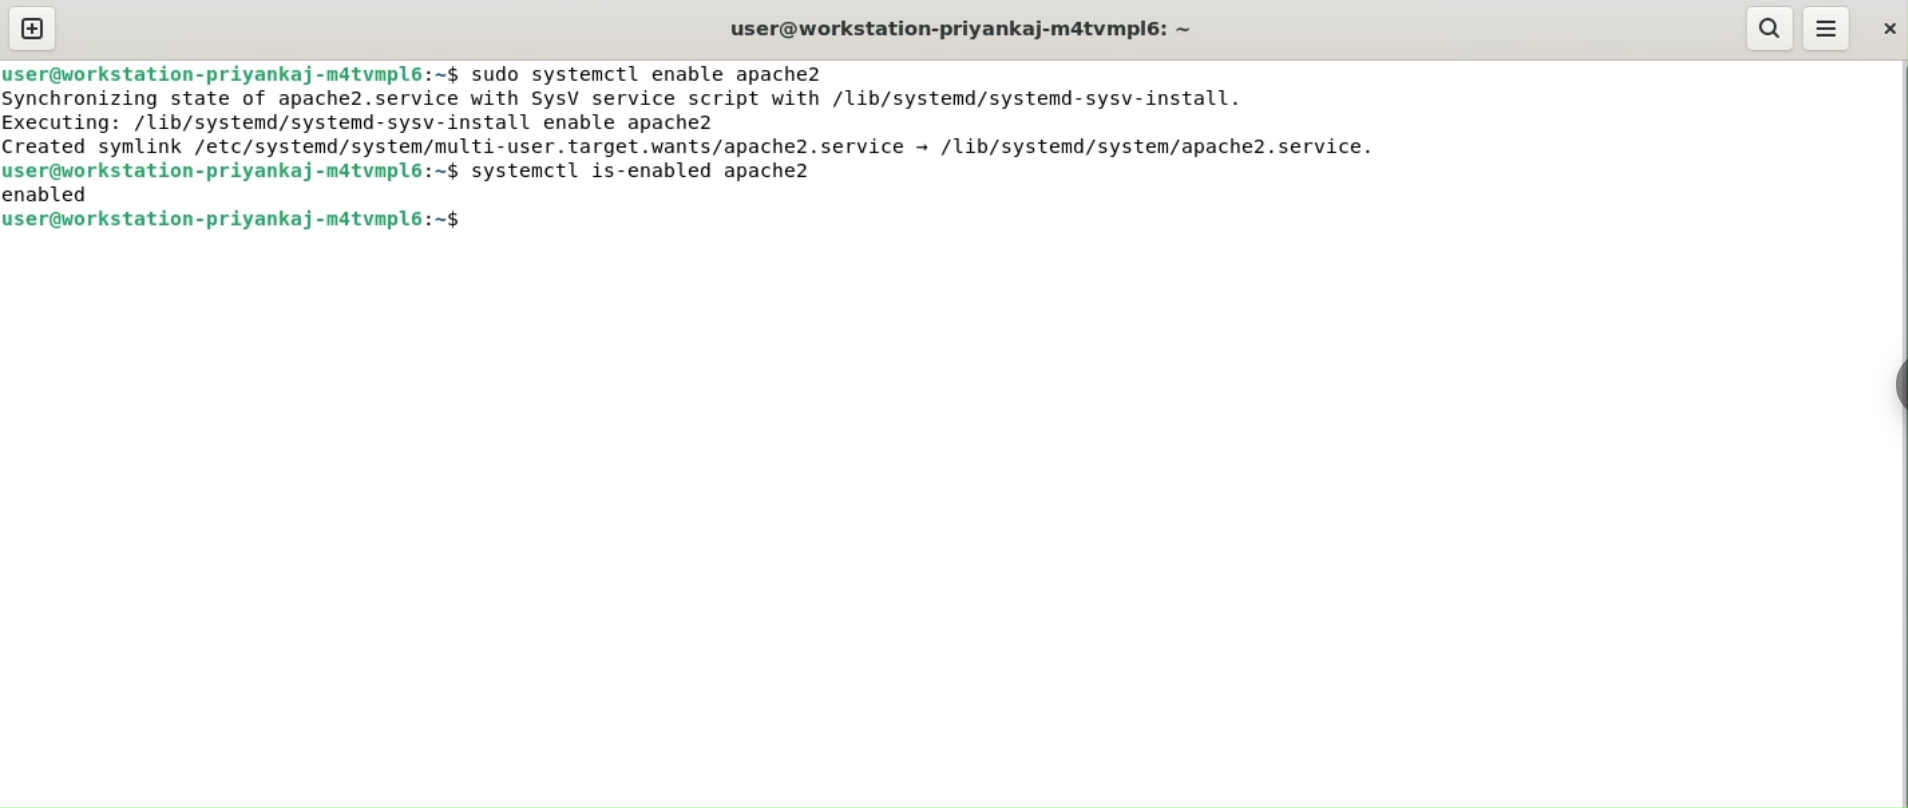 The image size is (1908, 808). Describe the element at coordinates (1886, 27) in the screenshot. I see `close` at that location.